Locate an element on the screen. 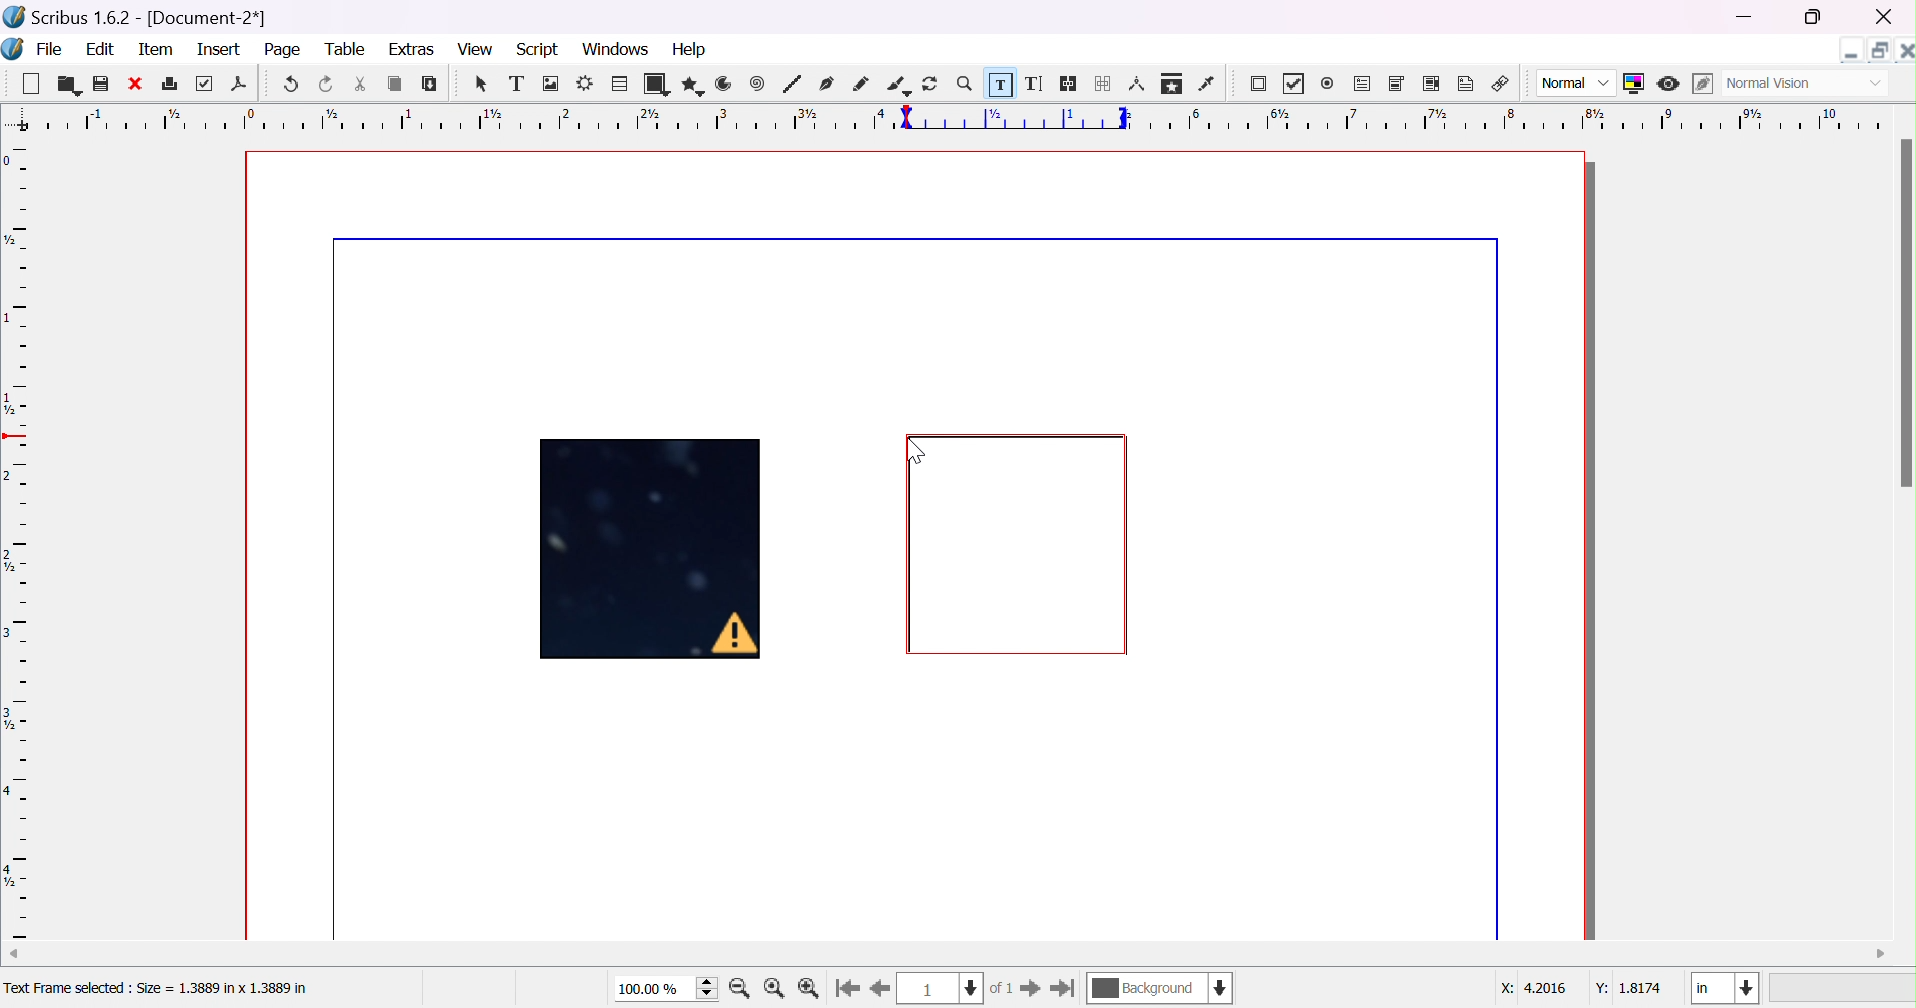  text frame is located at coordinates (516, 84).